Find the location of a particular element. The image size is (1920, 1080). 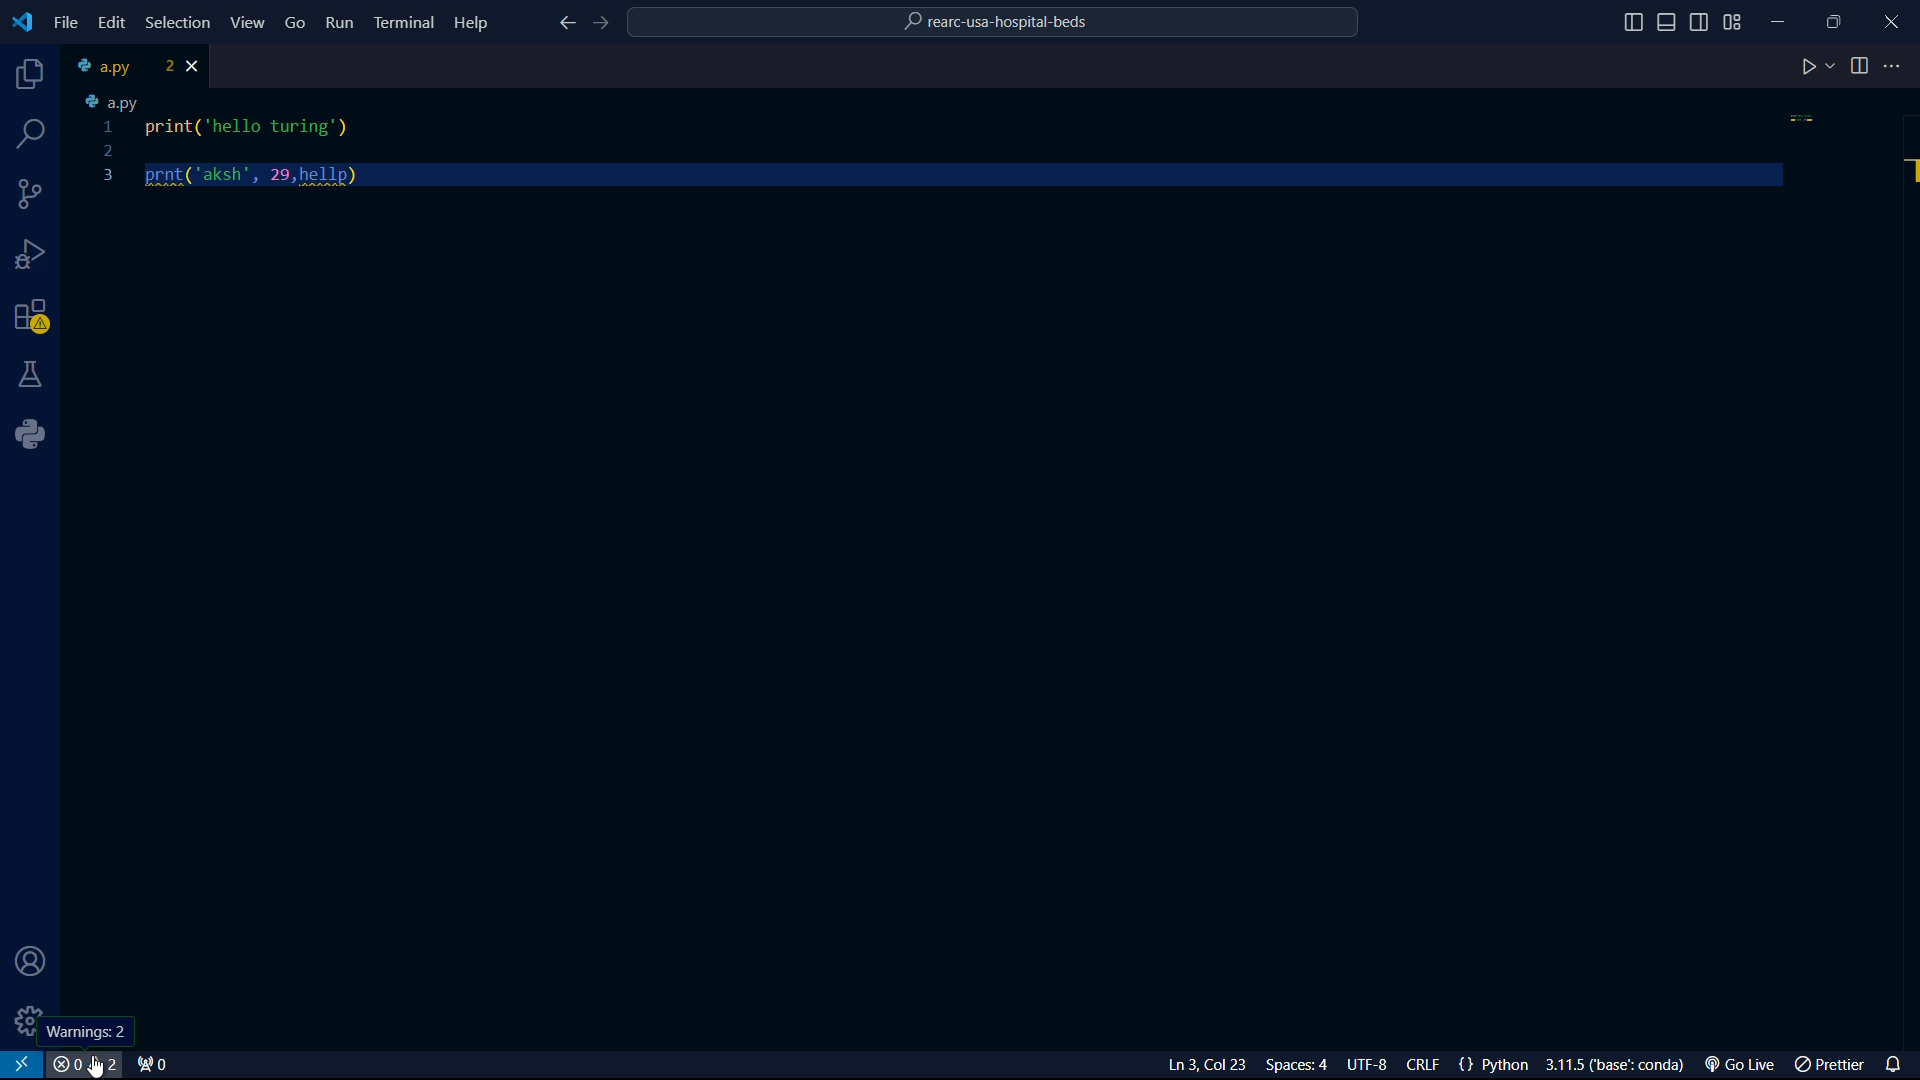

minimize is located at coordinates (1784, 17).